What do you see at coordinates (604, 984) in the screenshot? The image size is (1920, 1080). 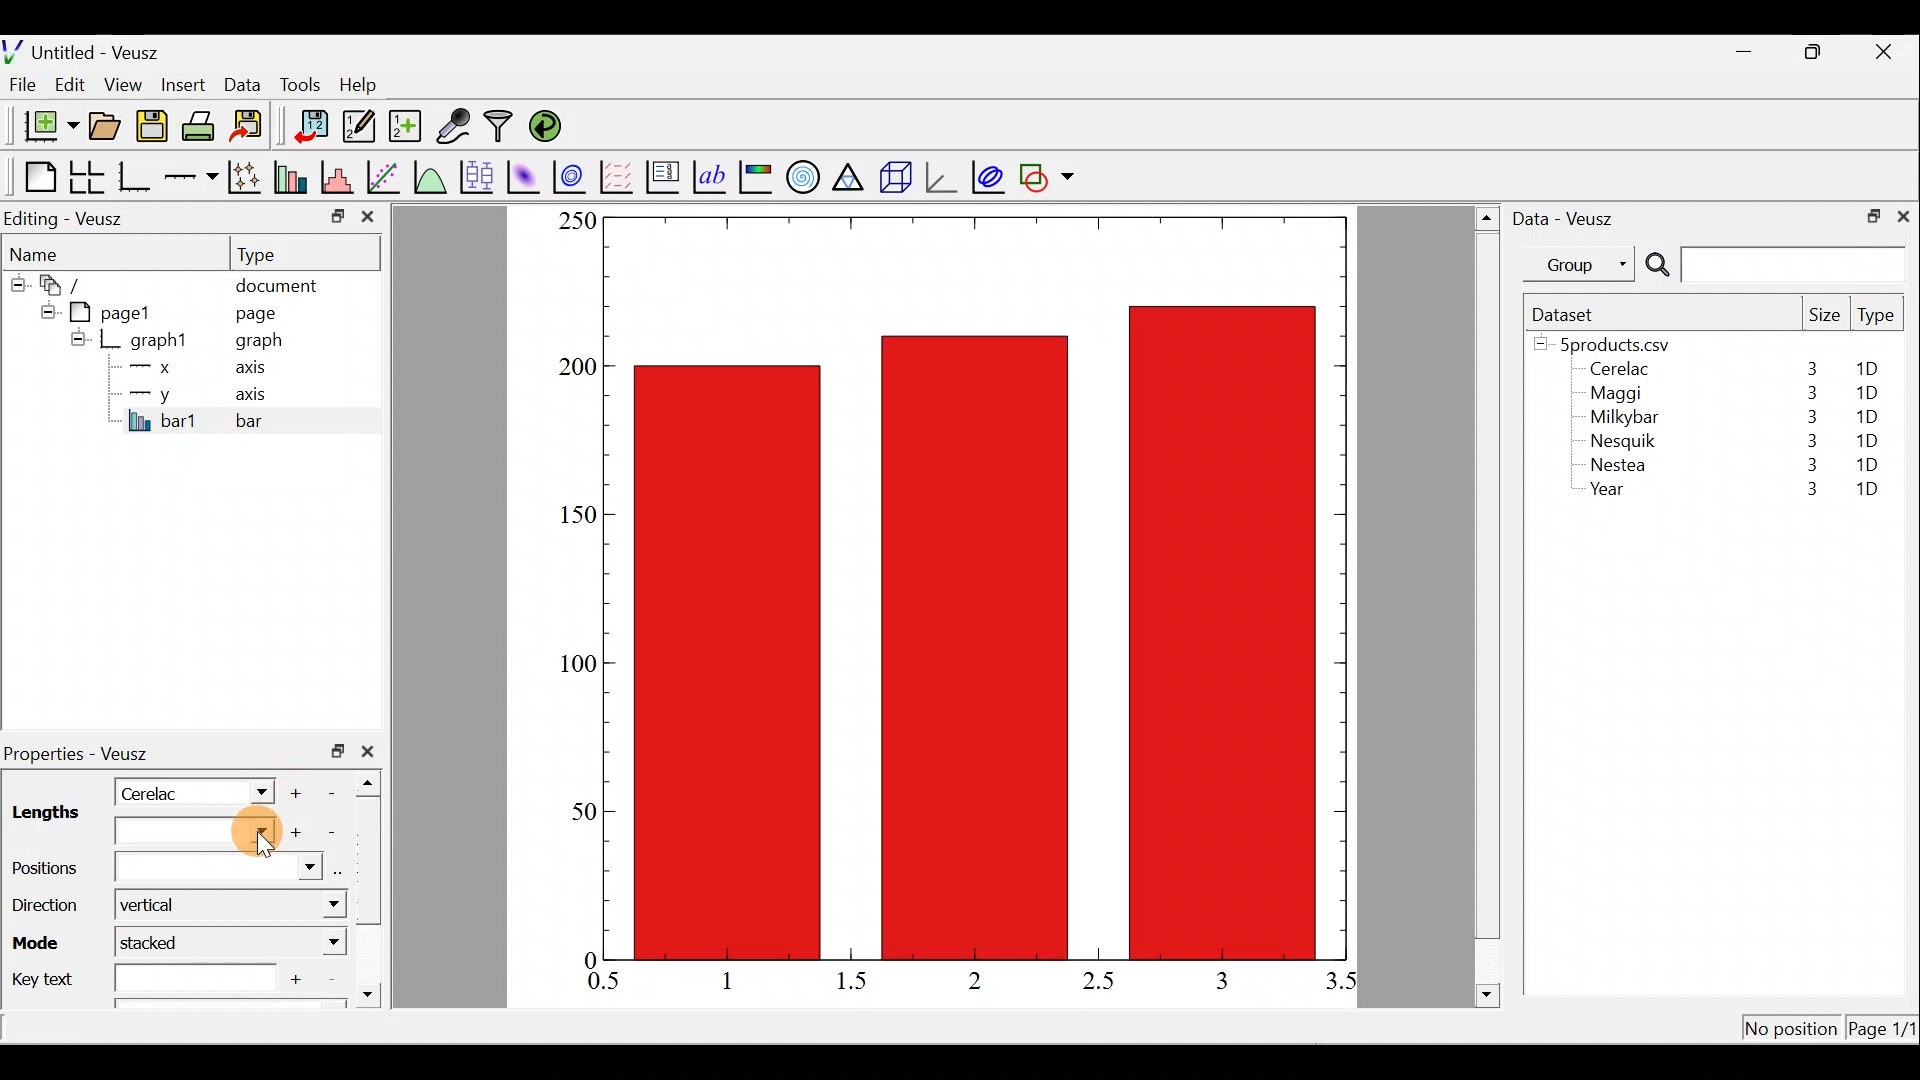 I see `0.5` at bounding box center [604, 984].